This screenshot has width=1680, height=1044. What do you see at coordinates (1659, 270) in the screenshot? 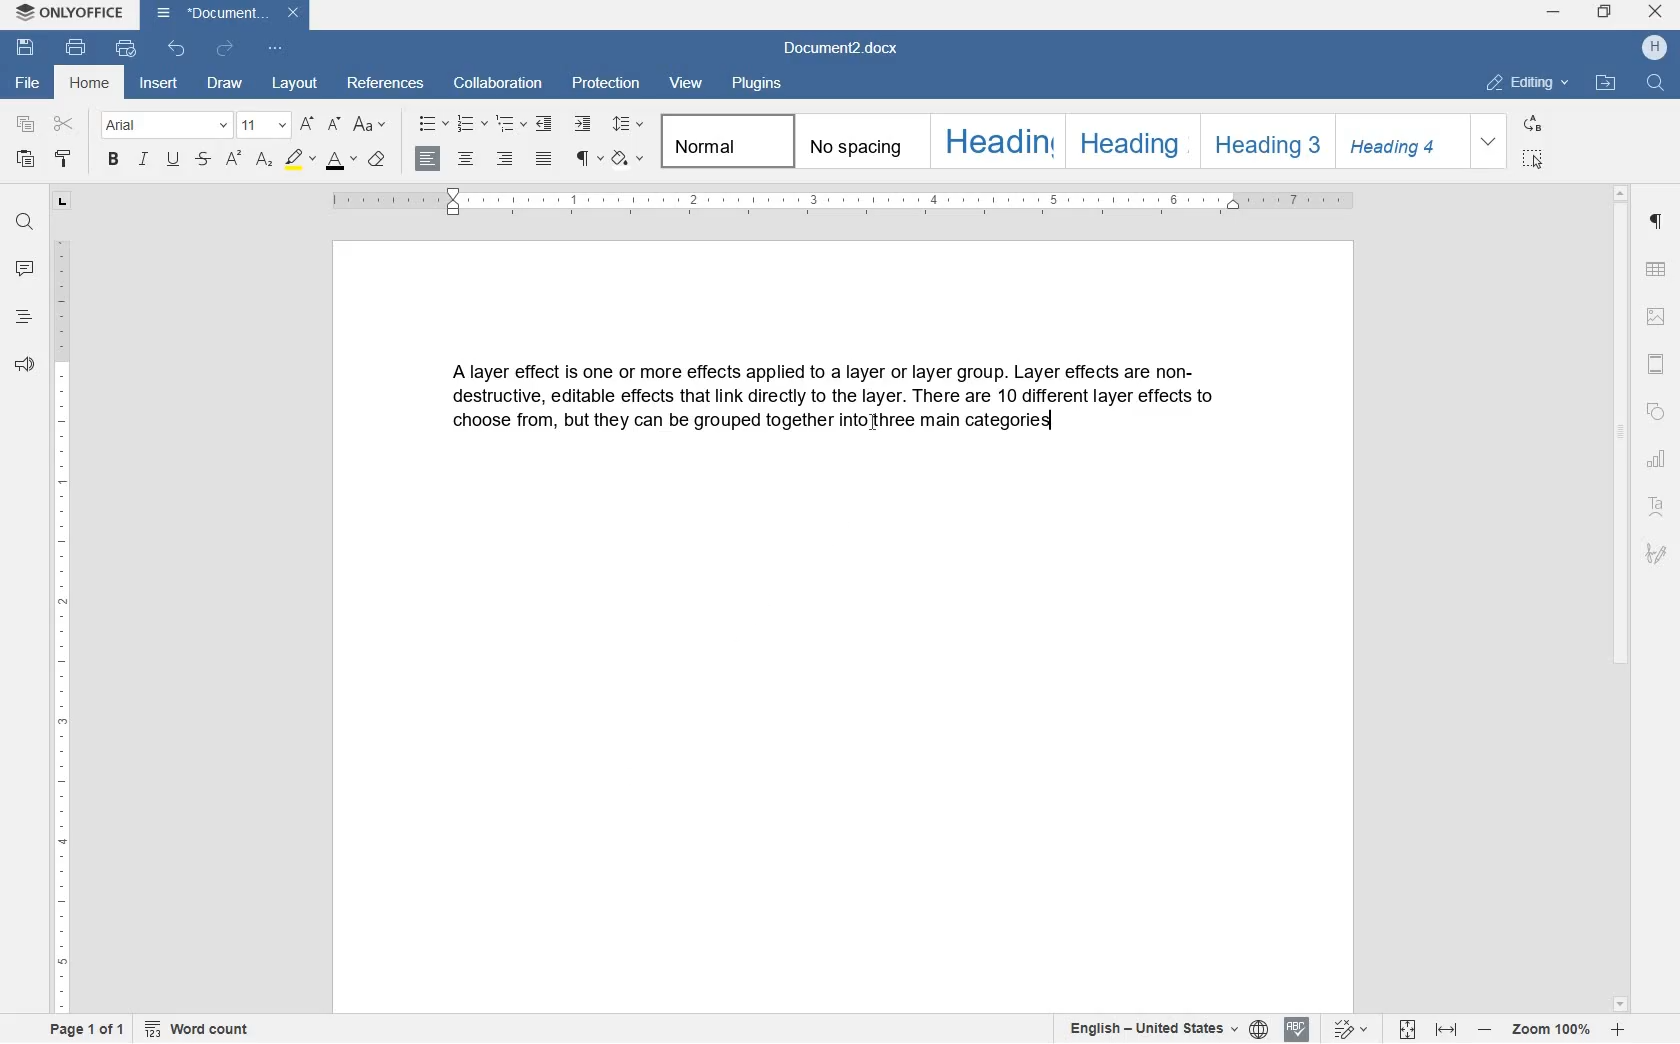
I see `table ` at bounding box center [1659, 270].